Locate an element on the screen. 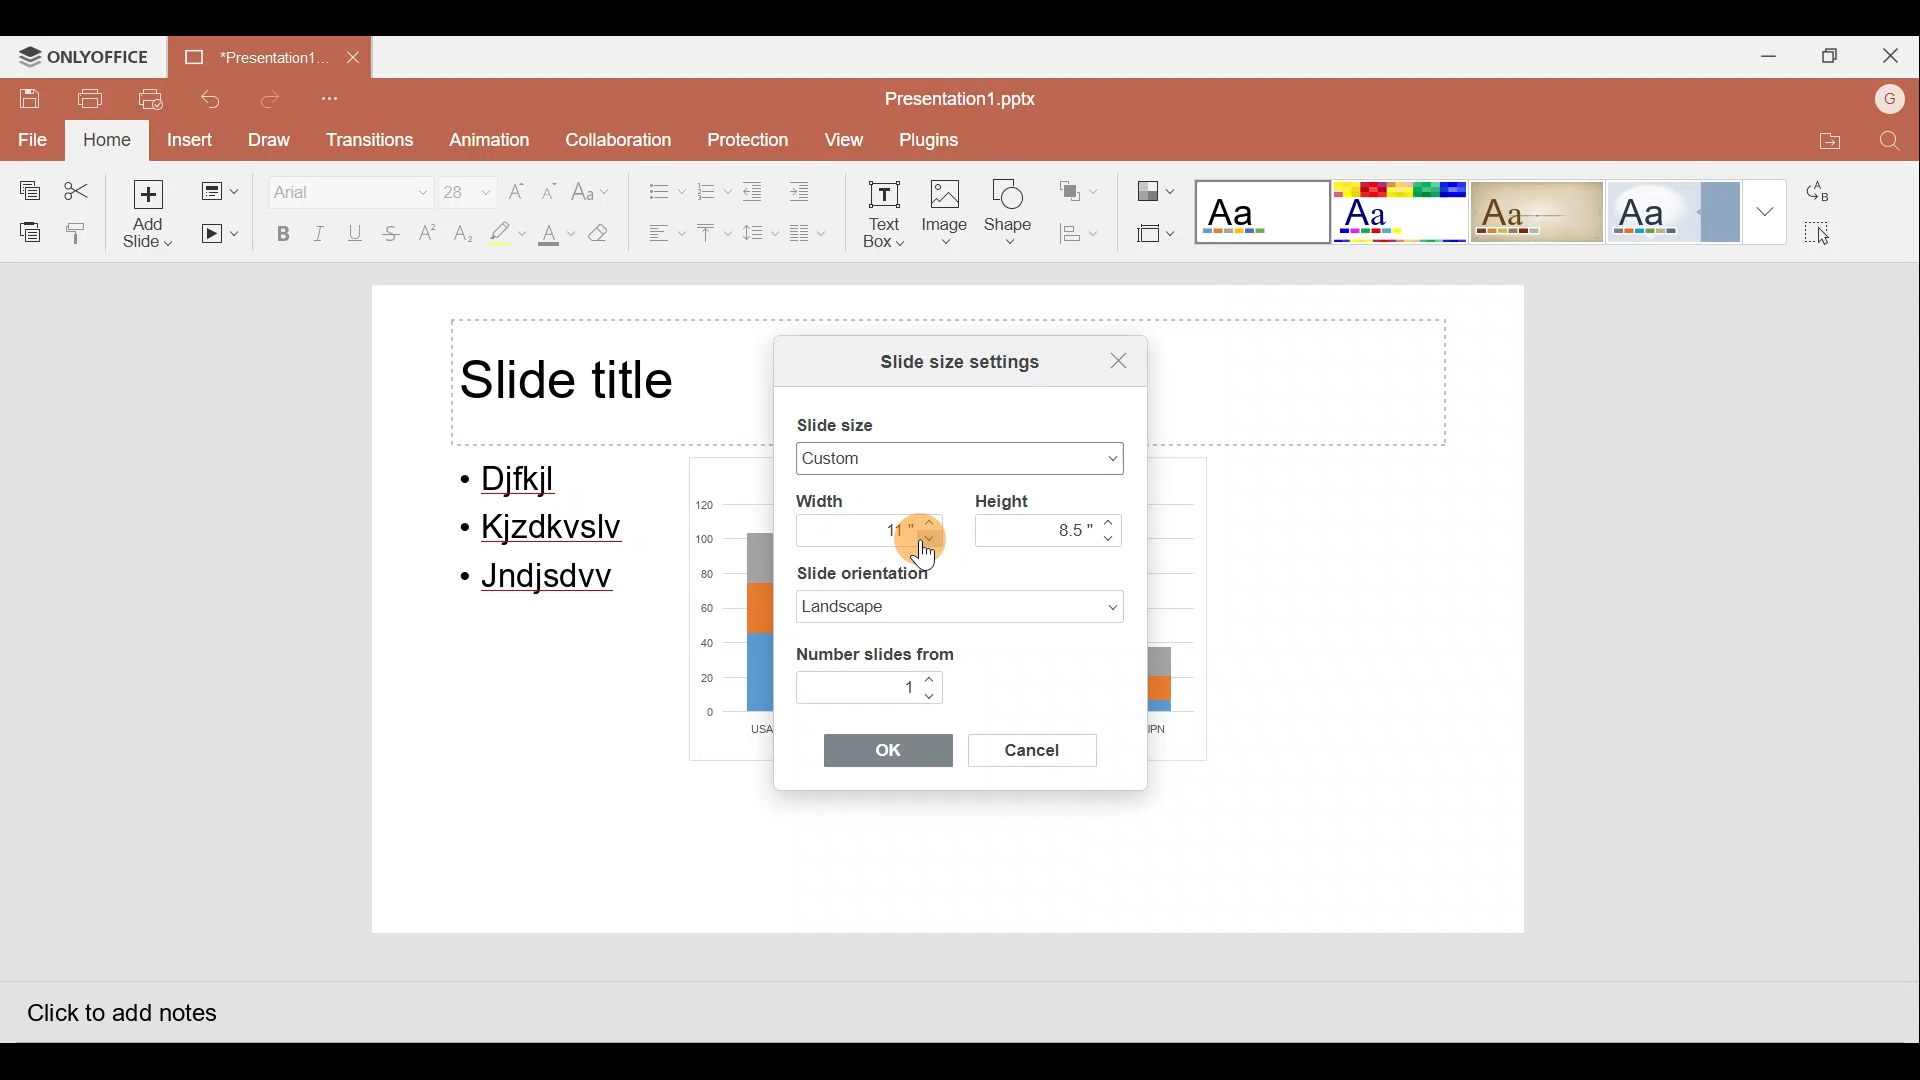 This screenshot has height=1080, width=1920. Cancel is located at coordinates (1033, 751).